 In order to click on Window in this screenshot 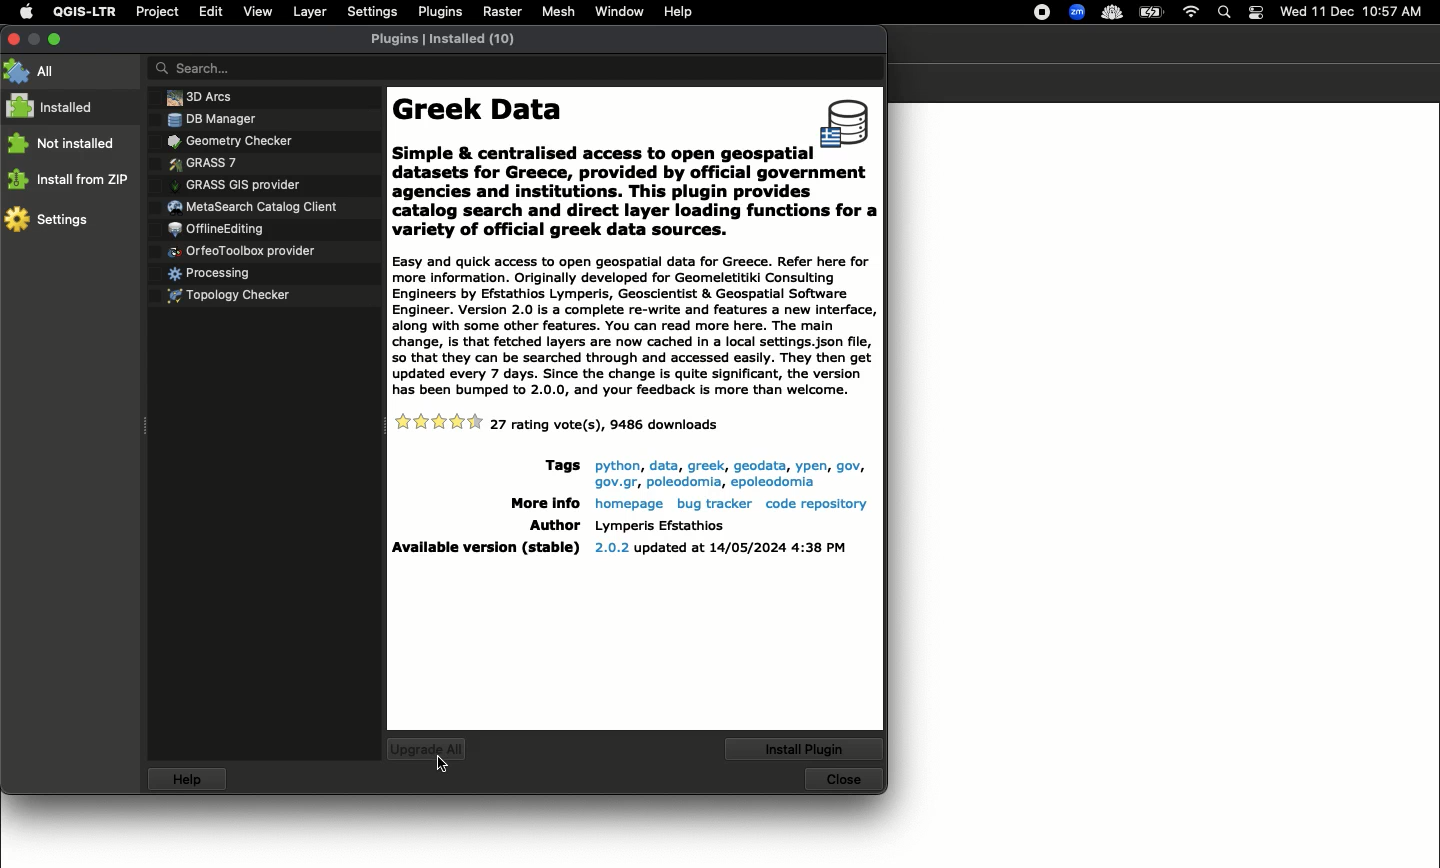, I will do `click(618, 11)`.